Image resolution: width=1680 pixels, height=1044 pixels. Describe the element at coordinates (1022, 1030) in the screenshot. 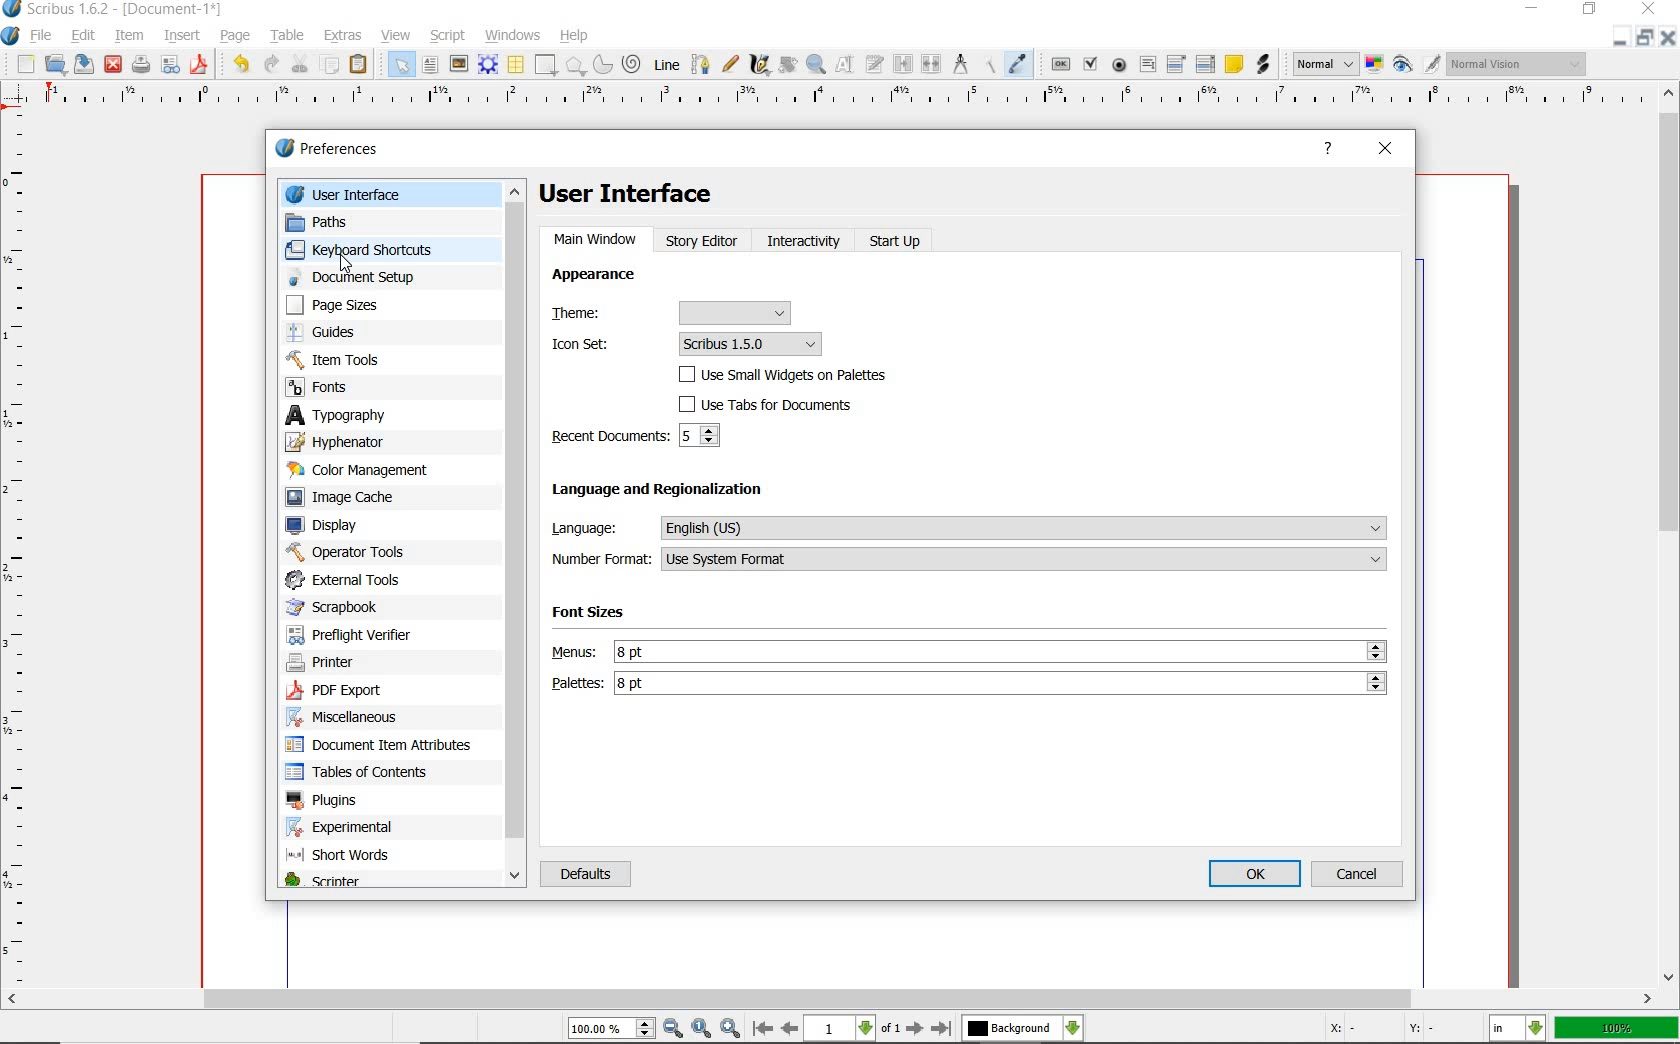

I see `select the current layer` at that location.